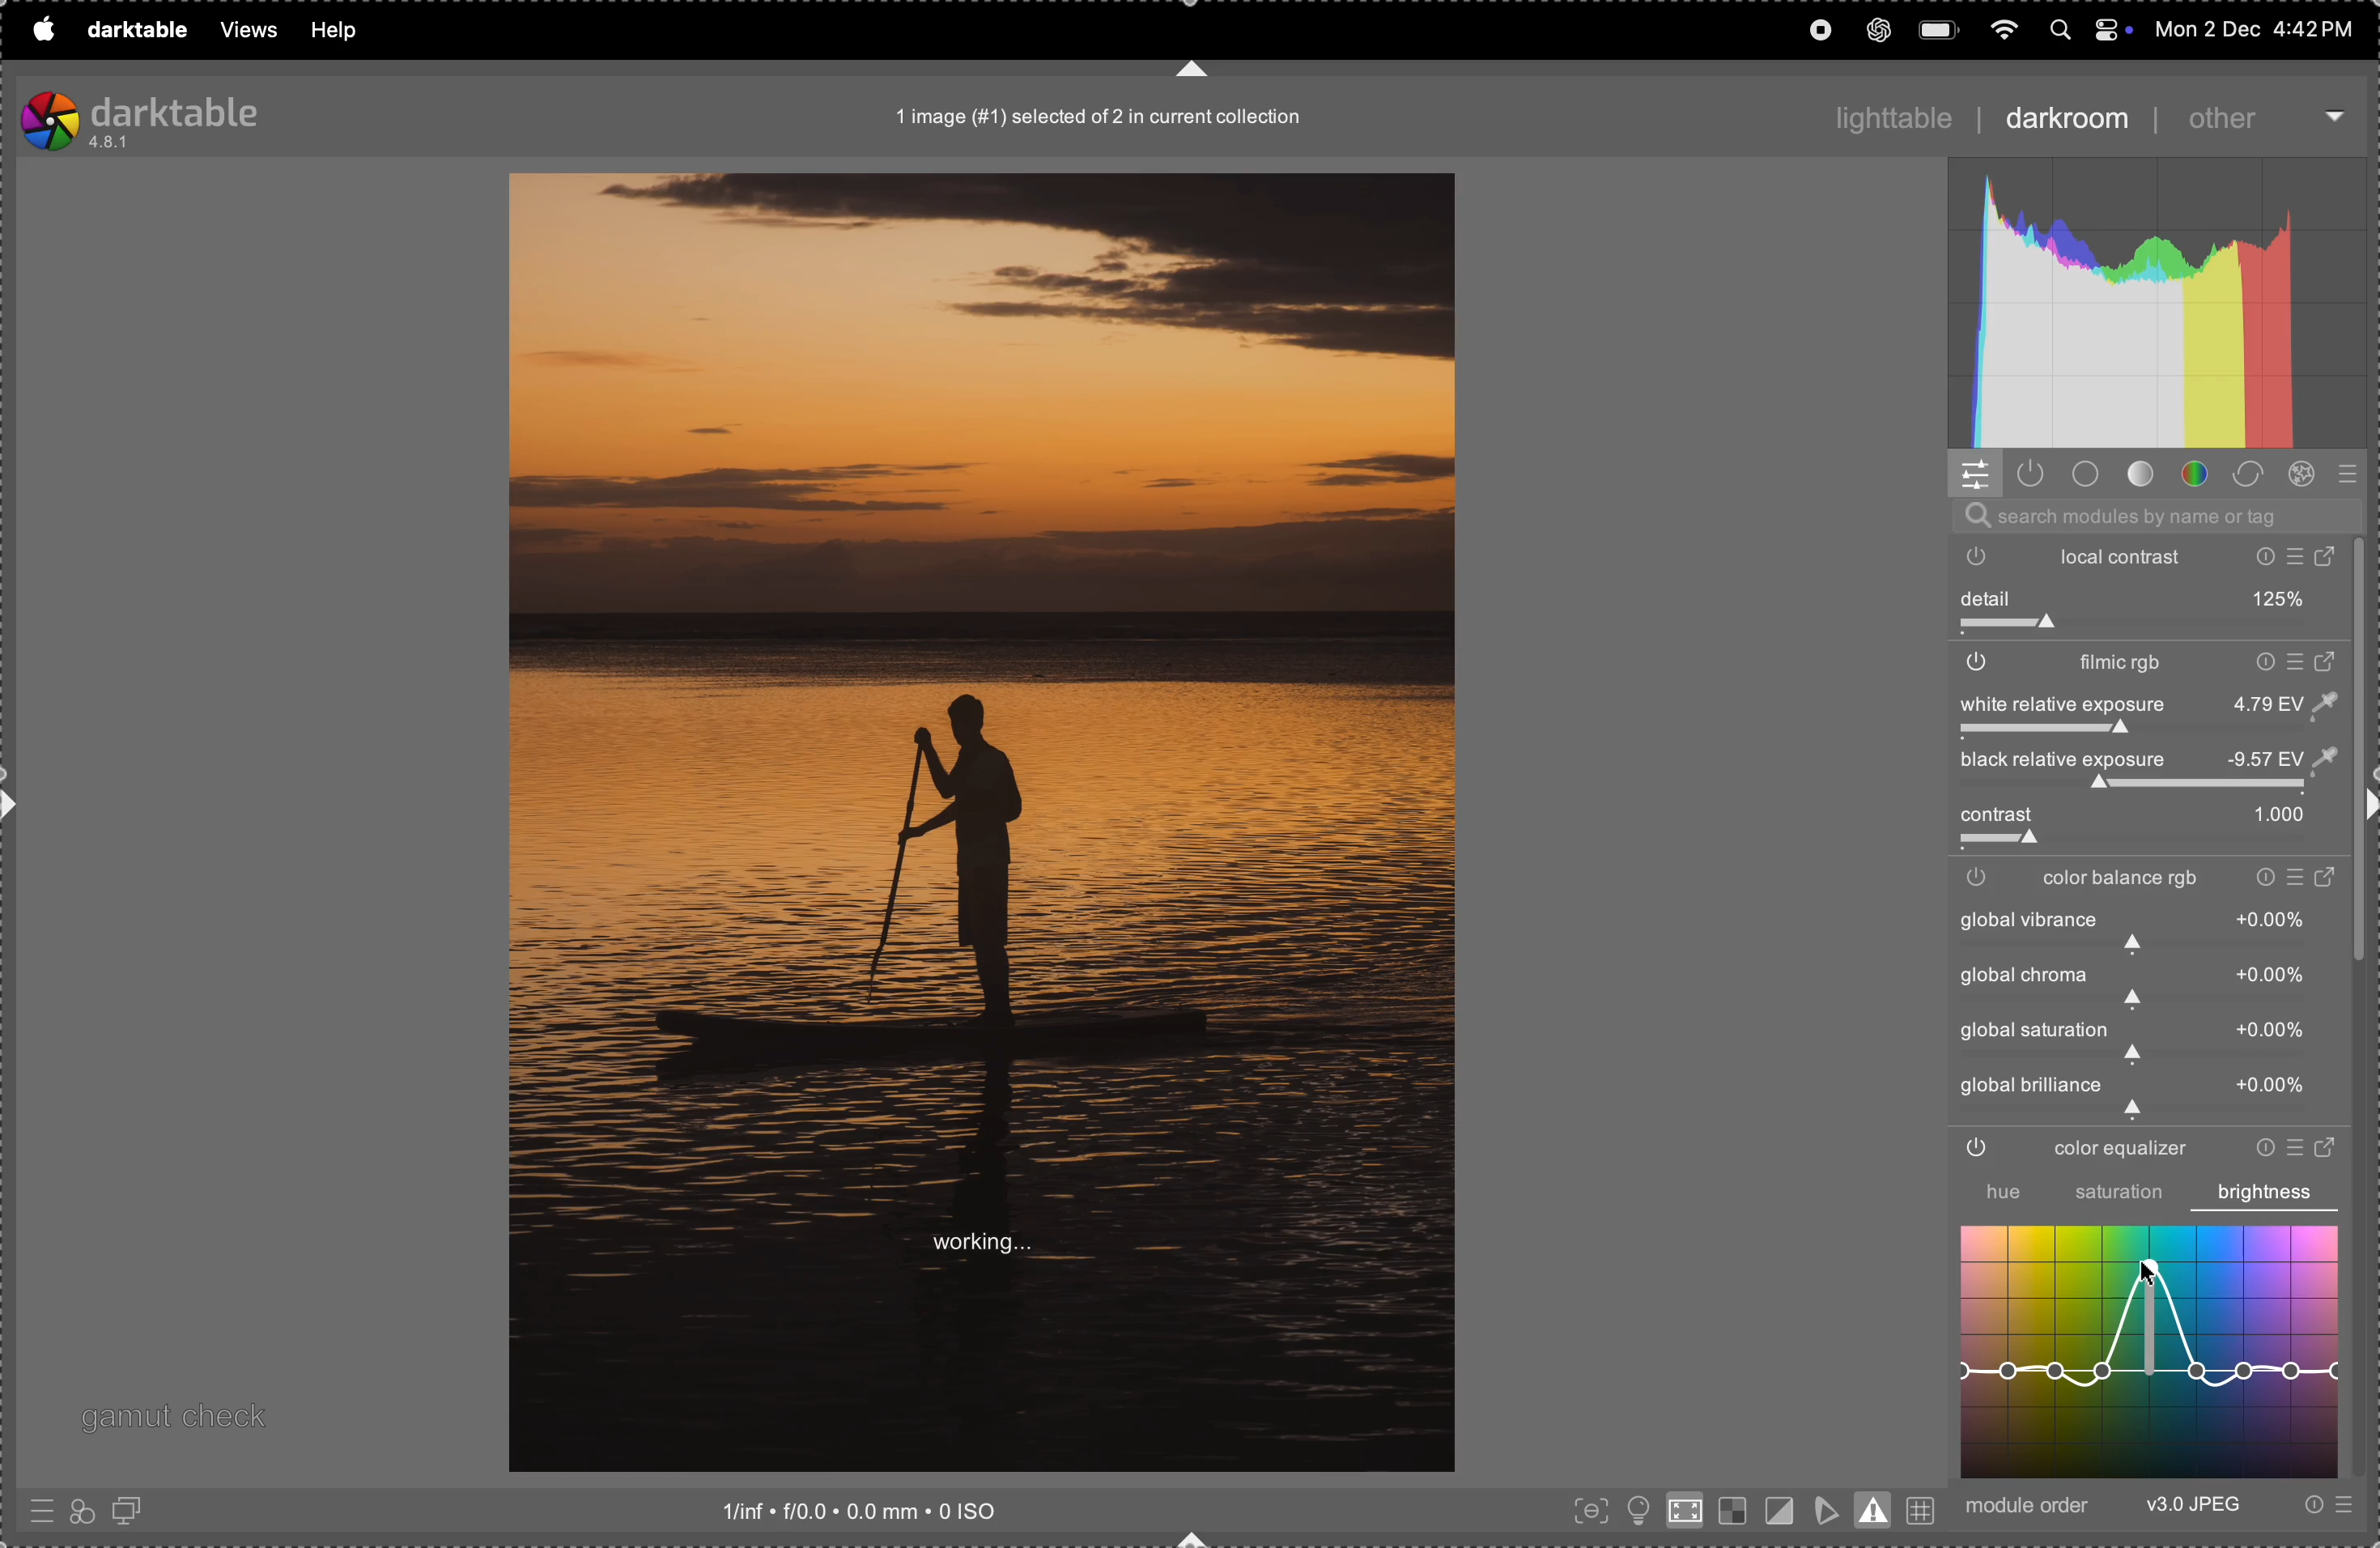 The width and height of the screenshot is (2380, 1548). What do you see at coordinates (2035, 475) in the screenshot?
I see `show active modules` at bounding box center [2035, 475].